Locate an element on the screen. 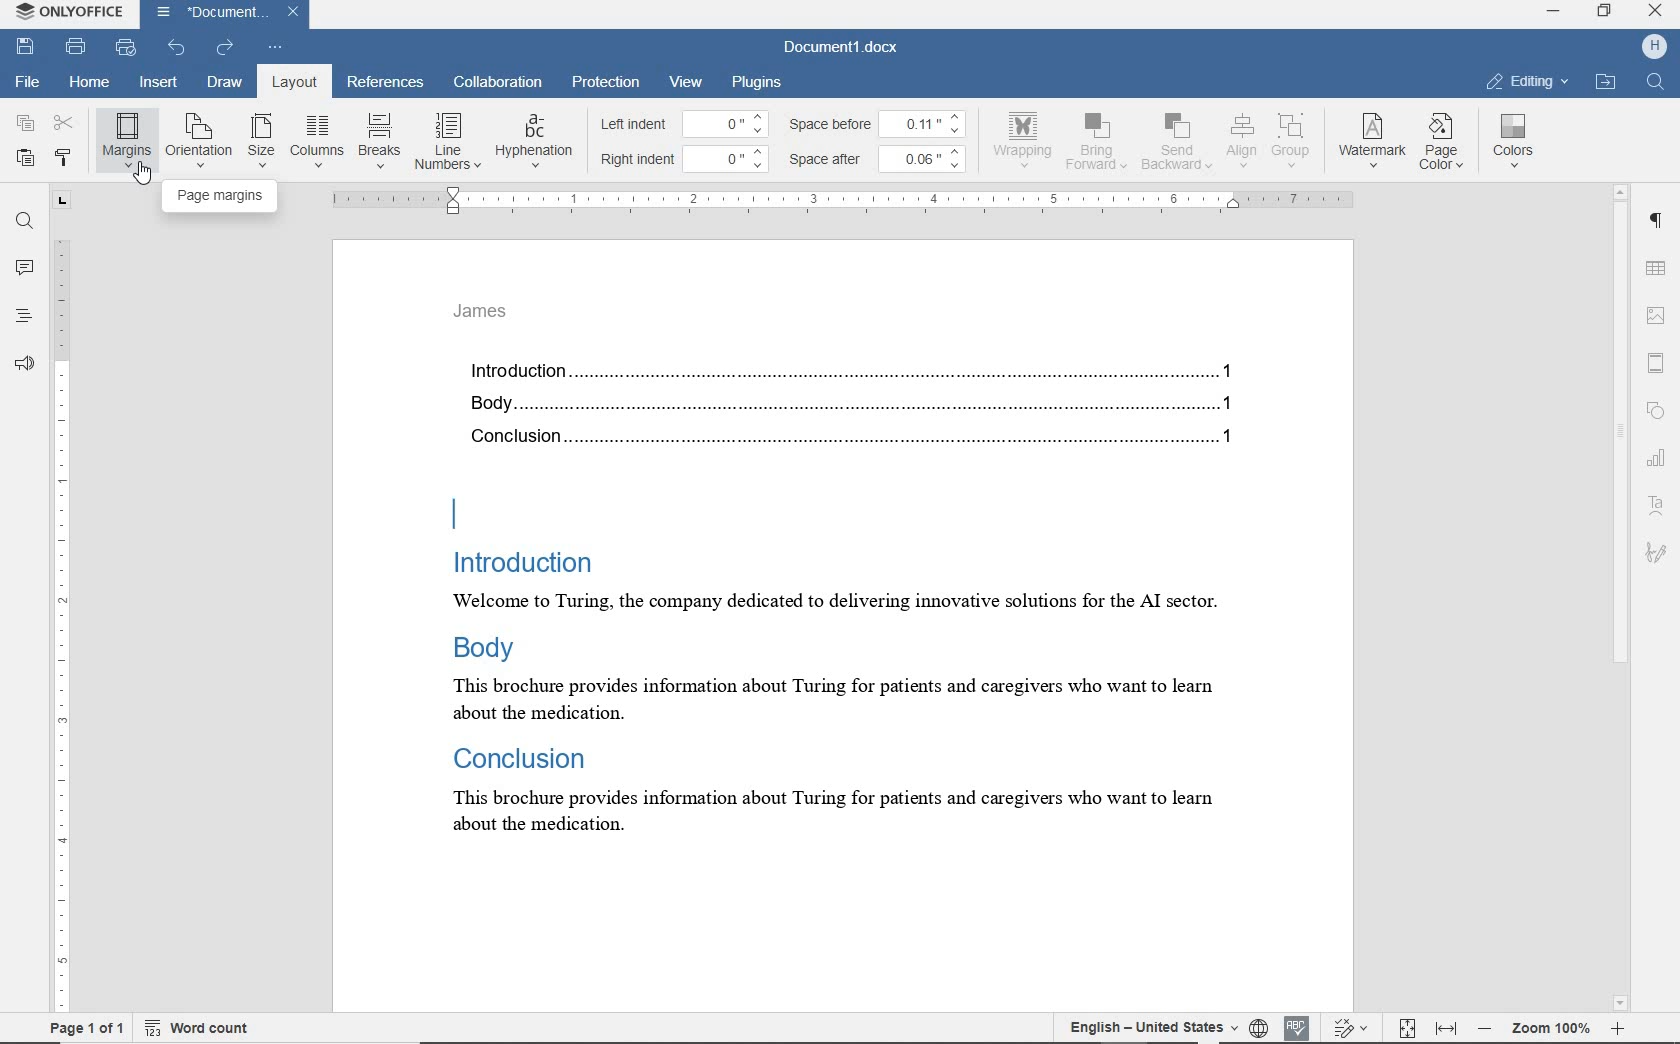  paste is located at coordinates (25, 158).